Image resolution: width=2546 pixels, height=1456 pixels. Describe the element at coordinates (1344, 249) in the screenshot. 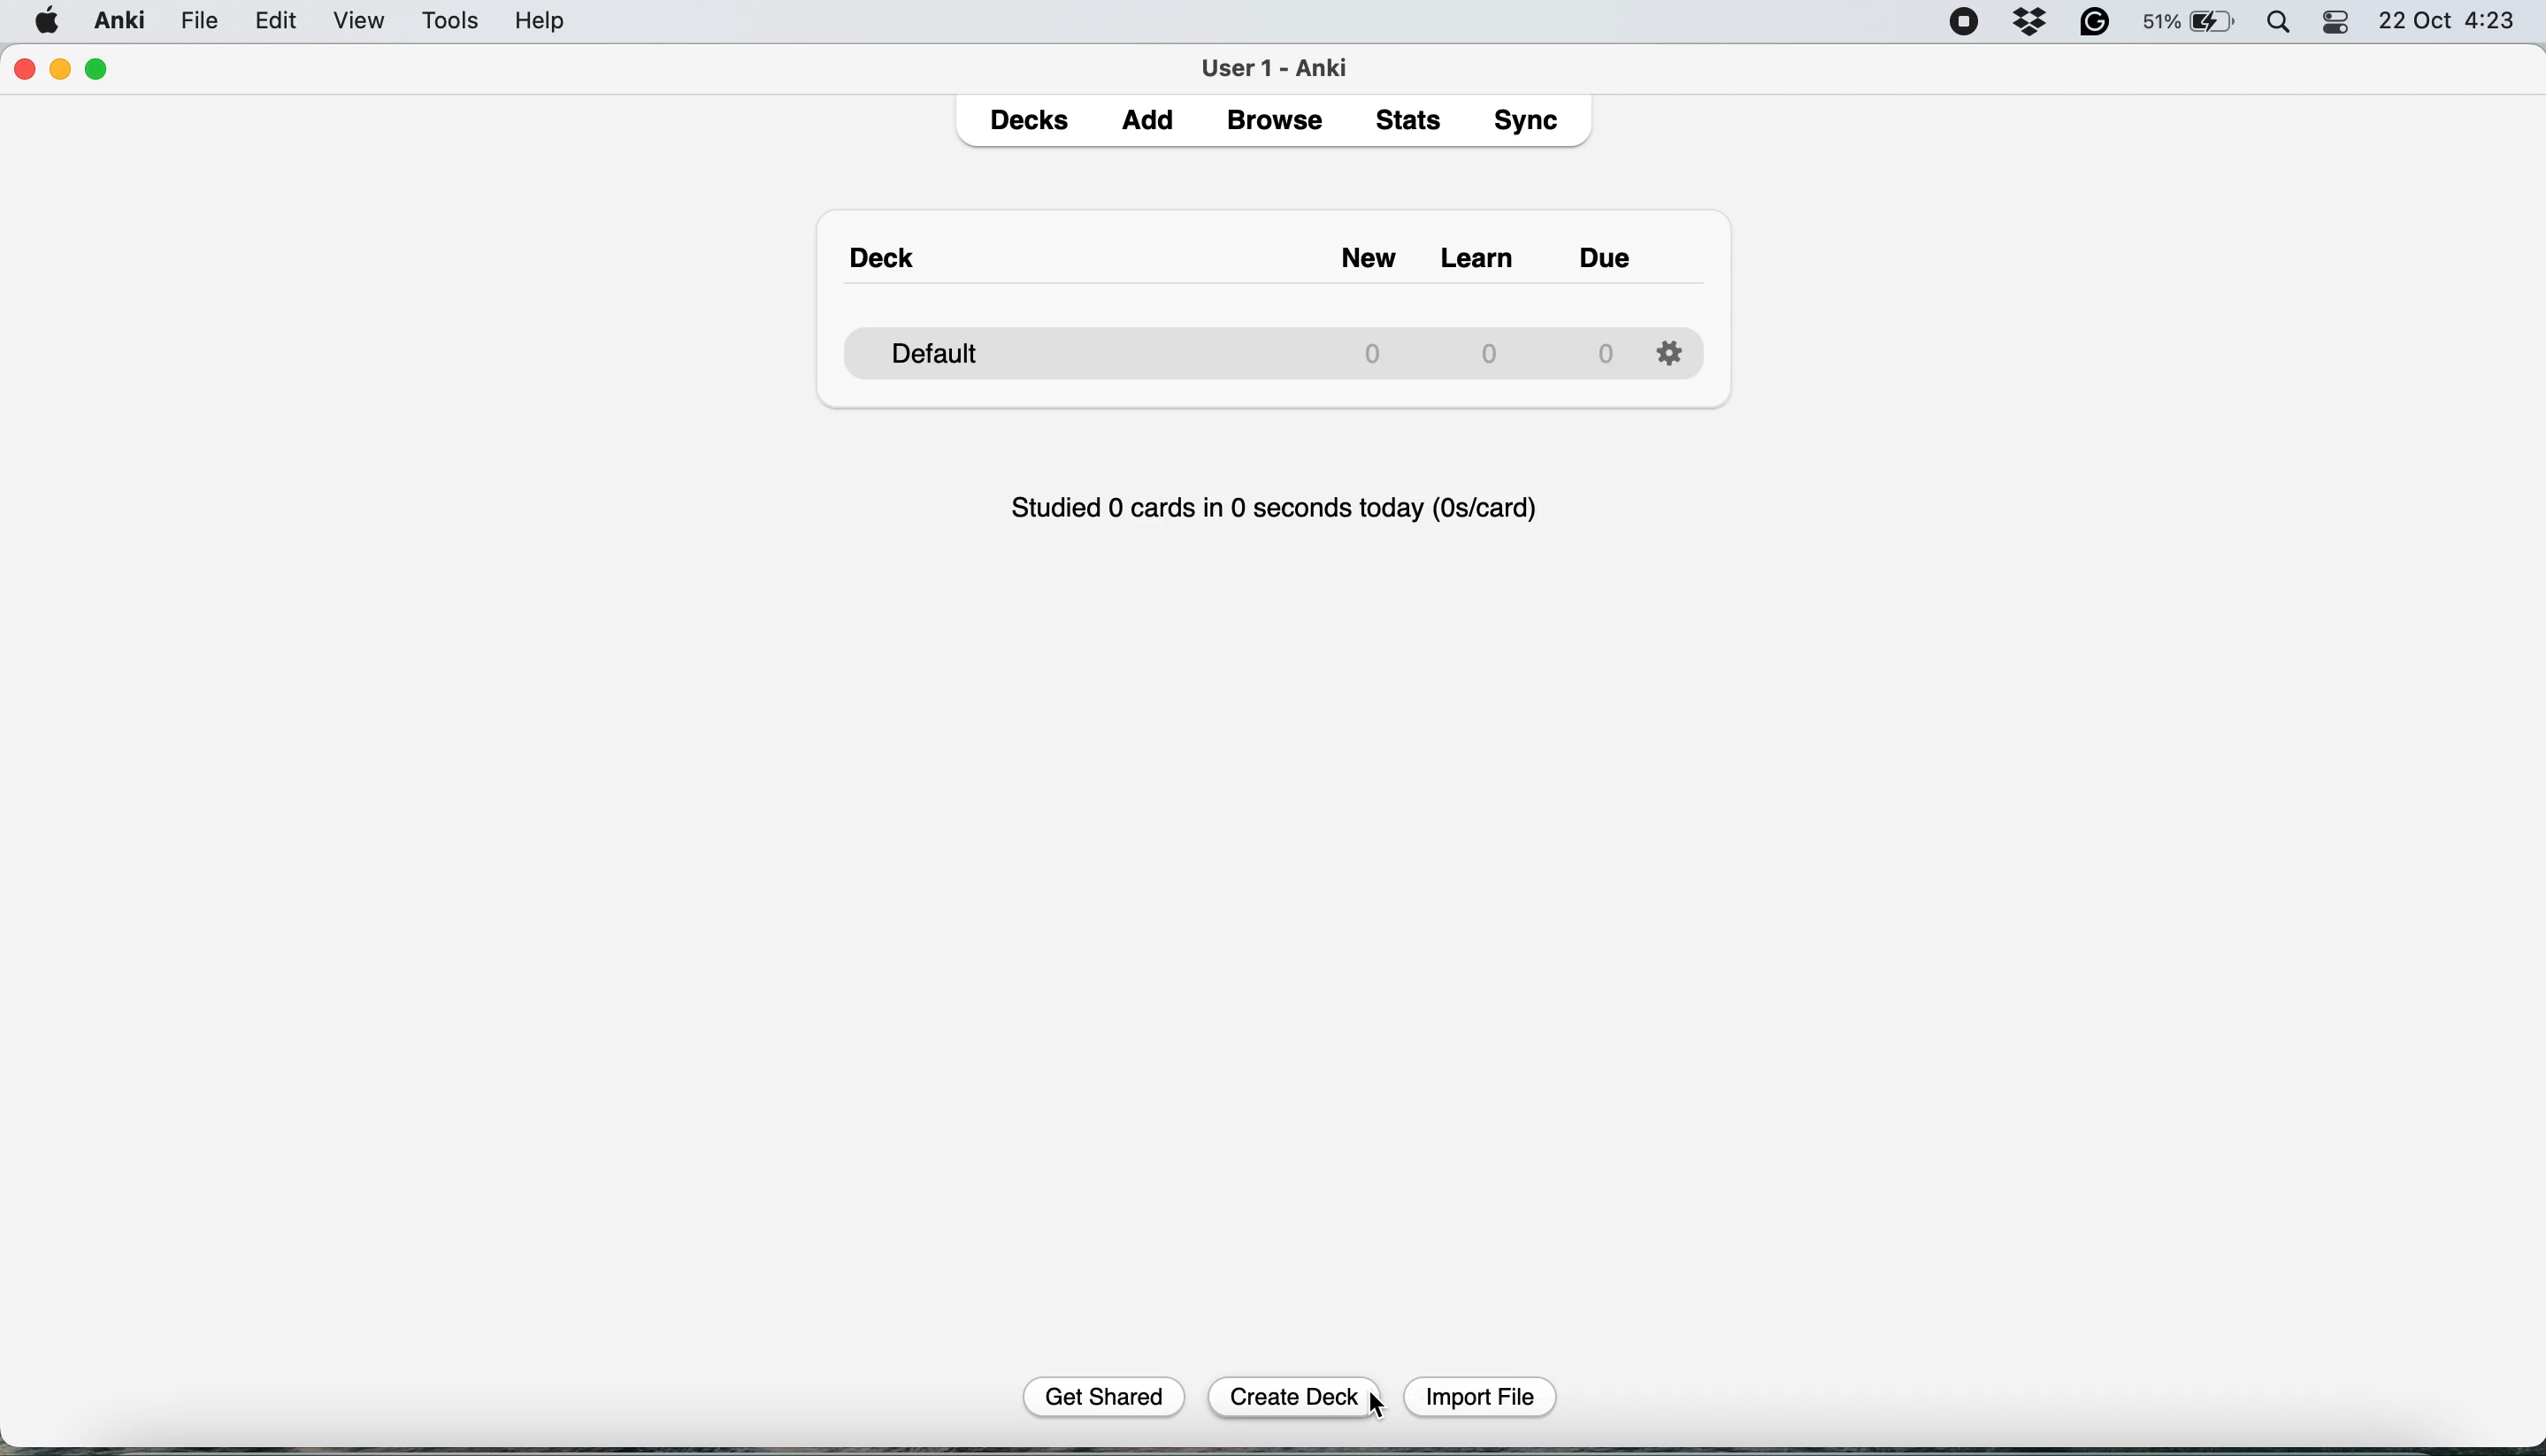

I see `New` at that location.